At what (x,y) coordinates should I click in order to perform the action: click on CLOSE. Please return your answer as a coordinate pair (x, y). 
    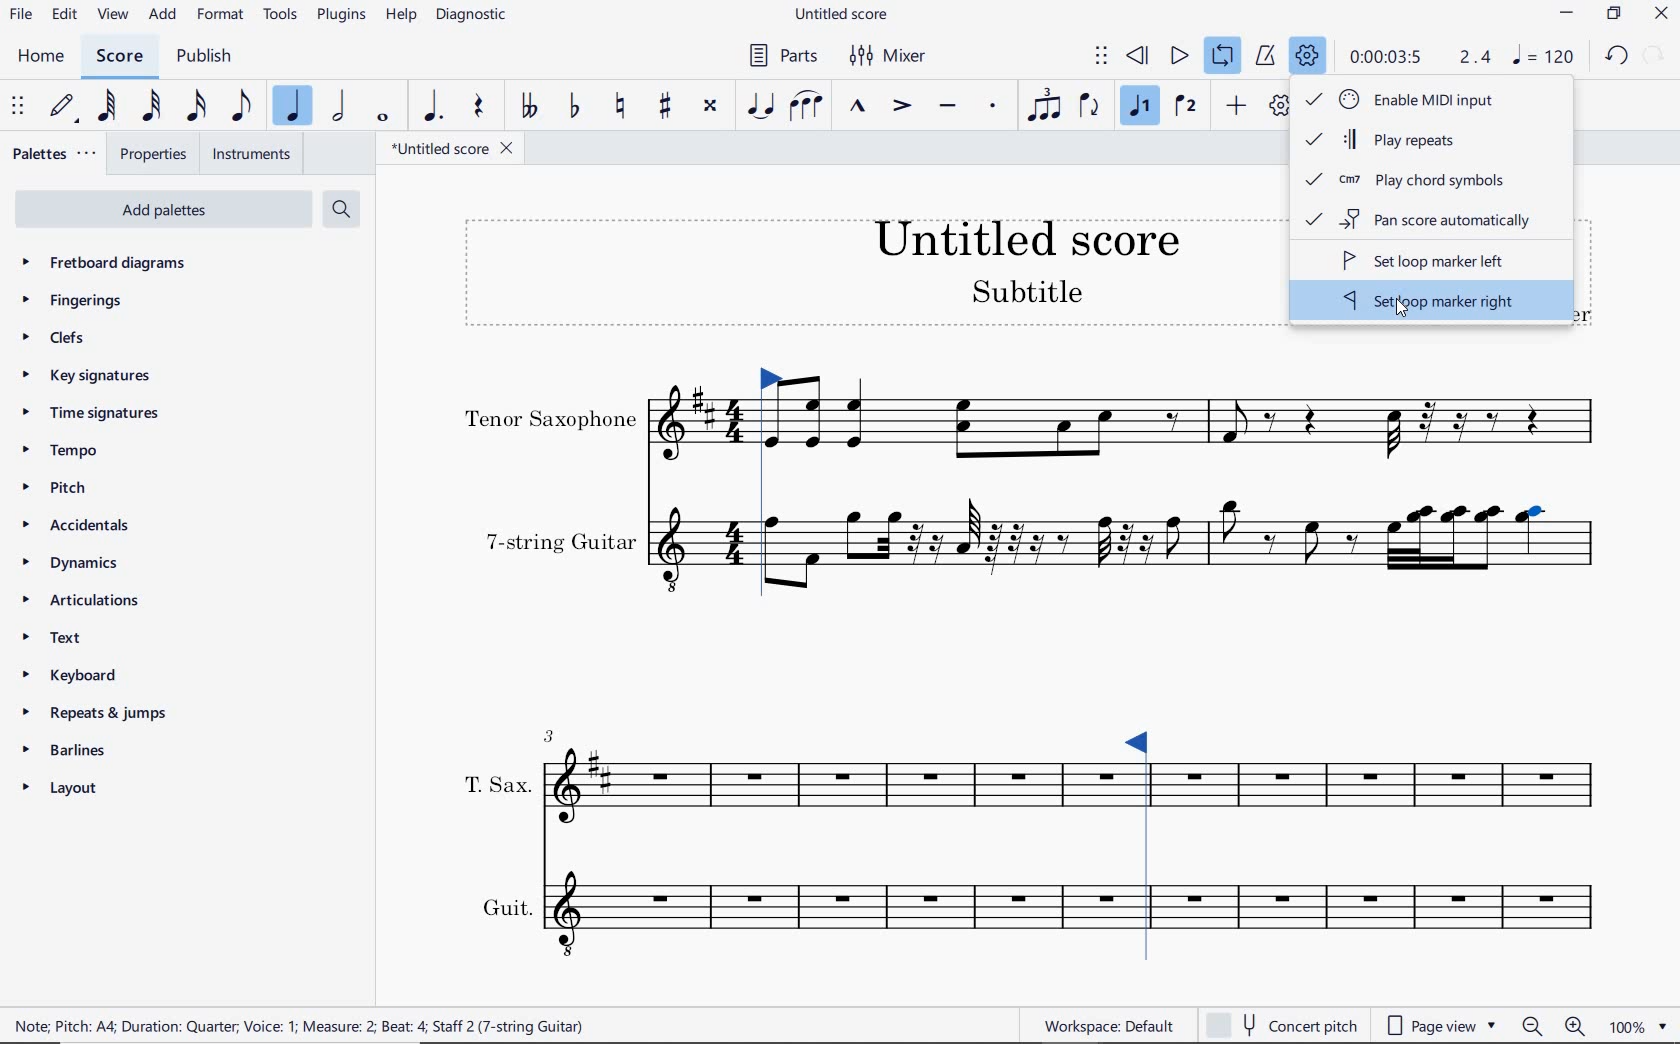
    Looking at the image, I should click on (1660, 16).